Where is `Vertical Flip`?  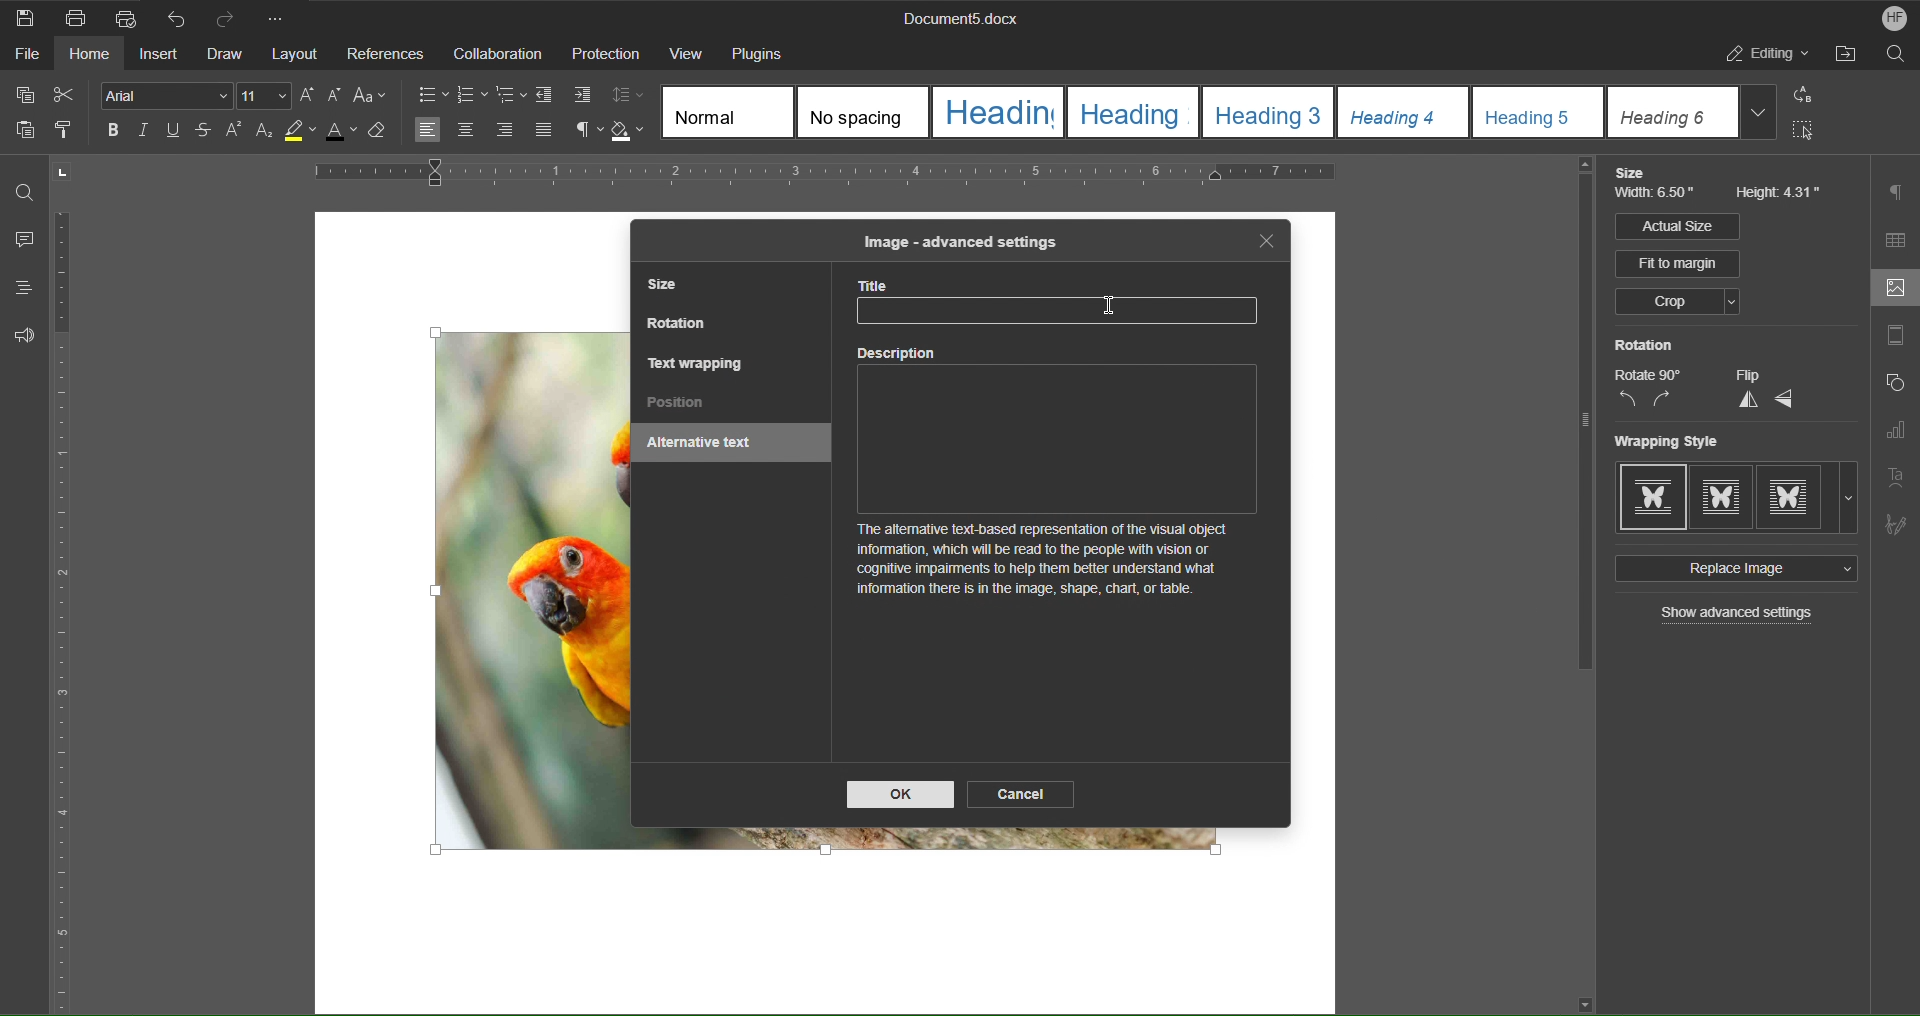 Vertical Flip is located at coordinates (1745, 400).